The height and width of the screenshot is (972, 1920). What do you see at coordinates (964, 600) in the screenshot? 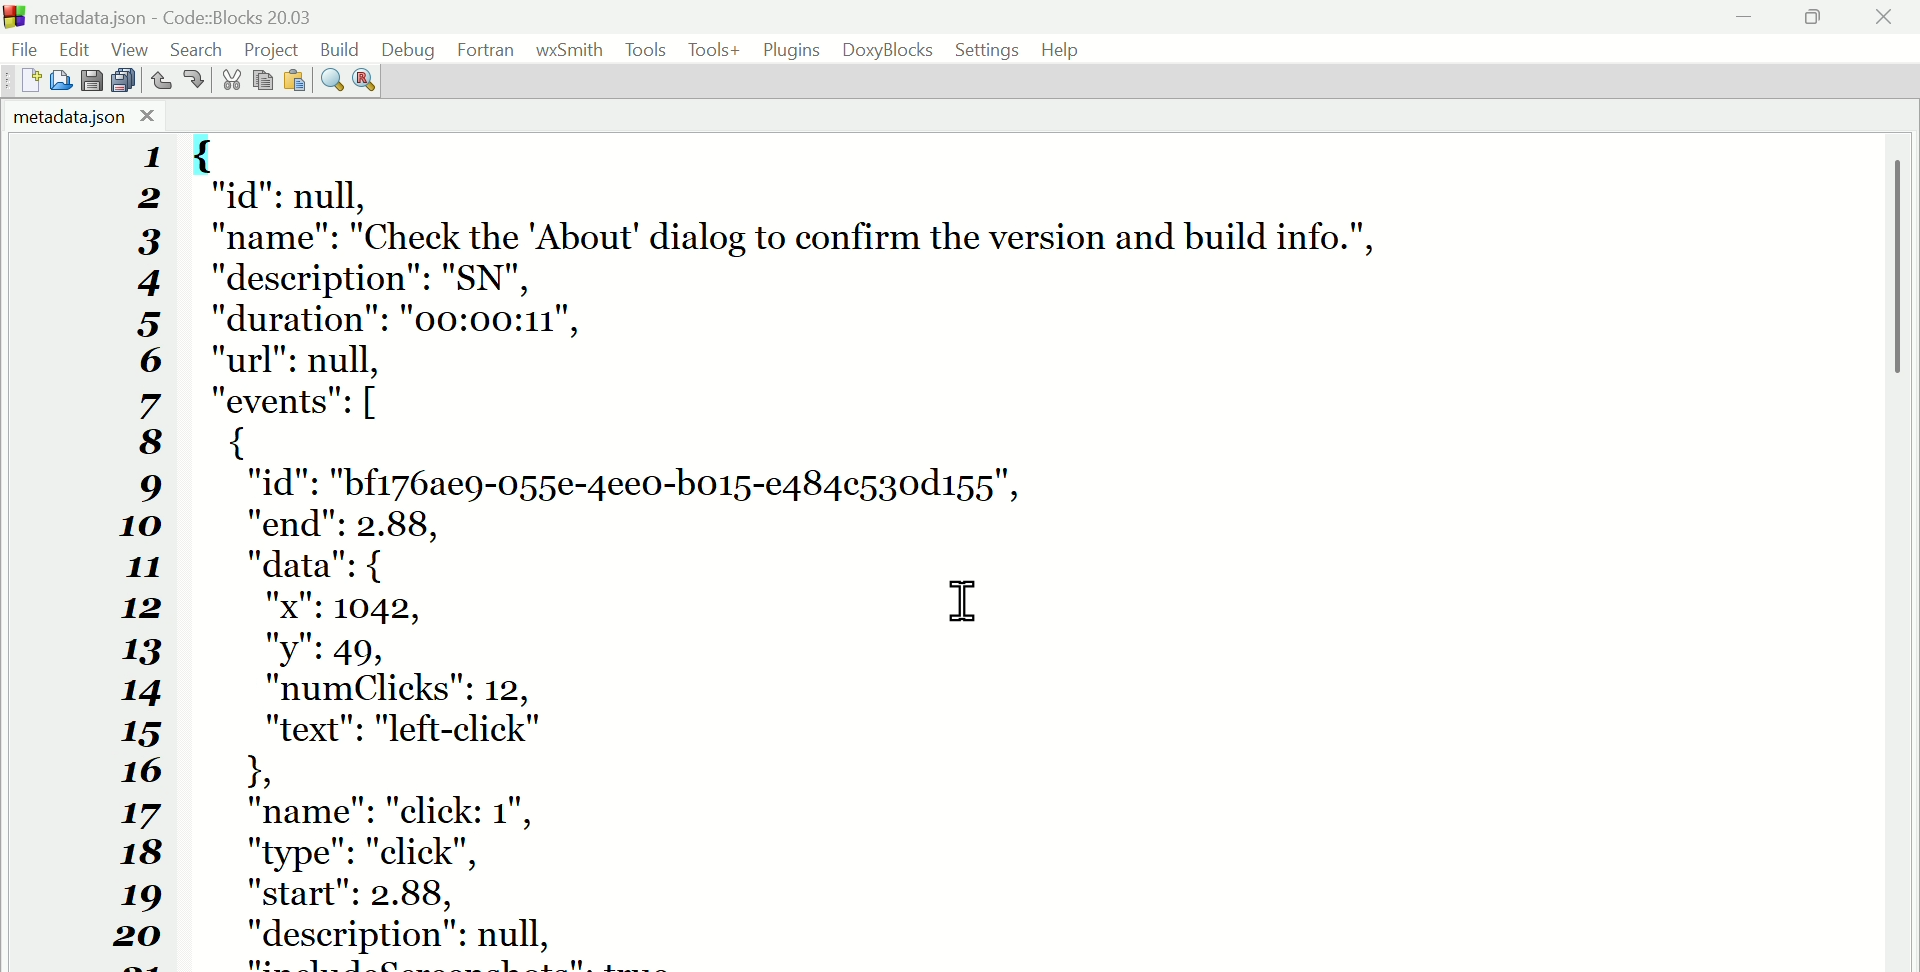
I see `cursor` at bounding box center [964, 600].